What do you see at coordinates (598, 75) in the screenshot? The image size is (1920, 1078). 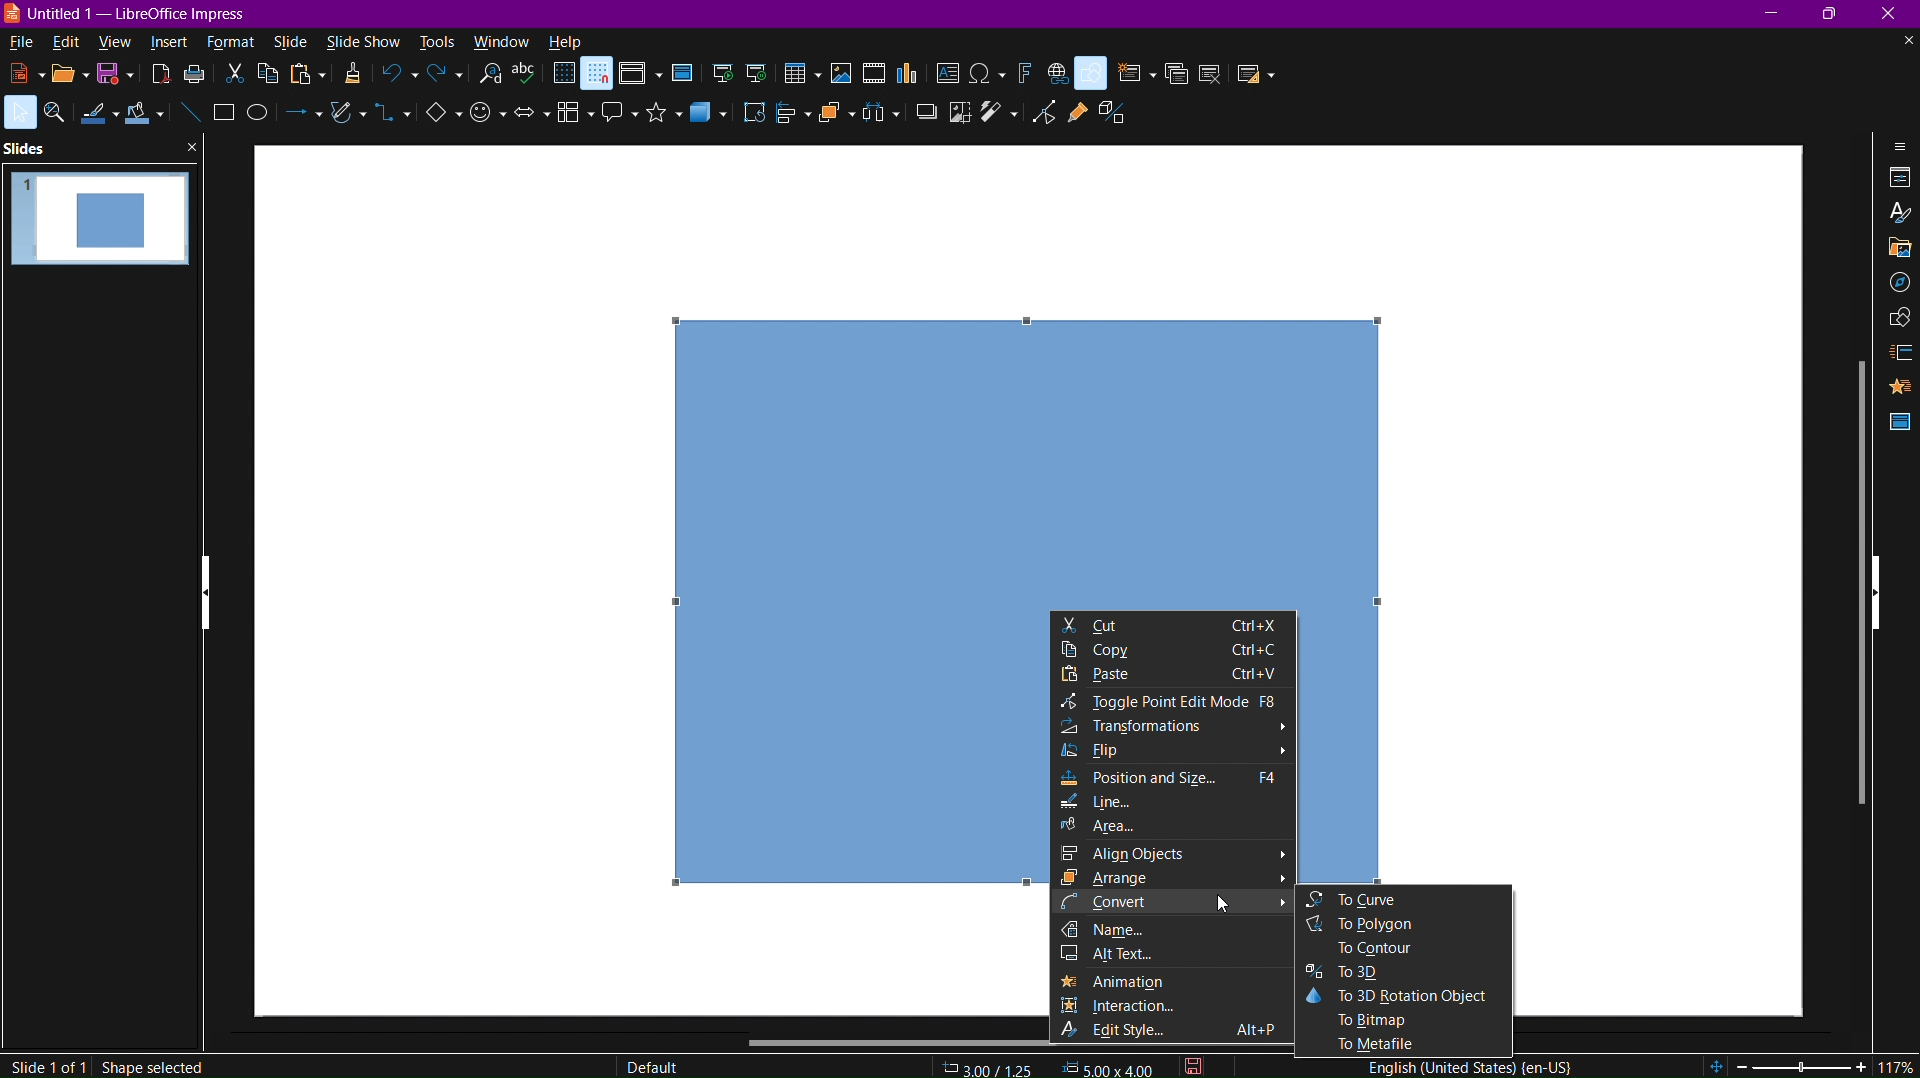 I see `Snap to Grid` at bounding box center [598, 75].